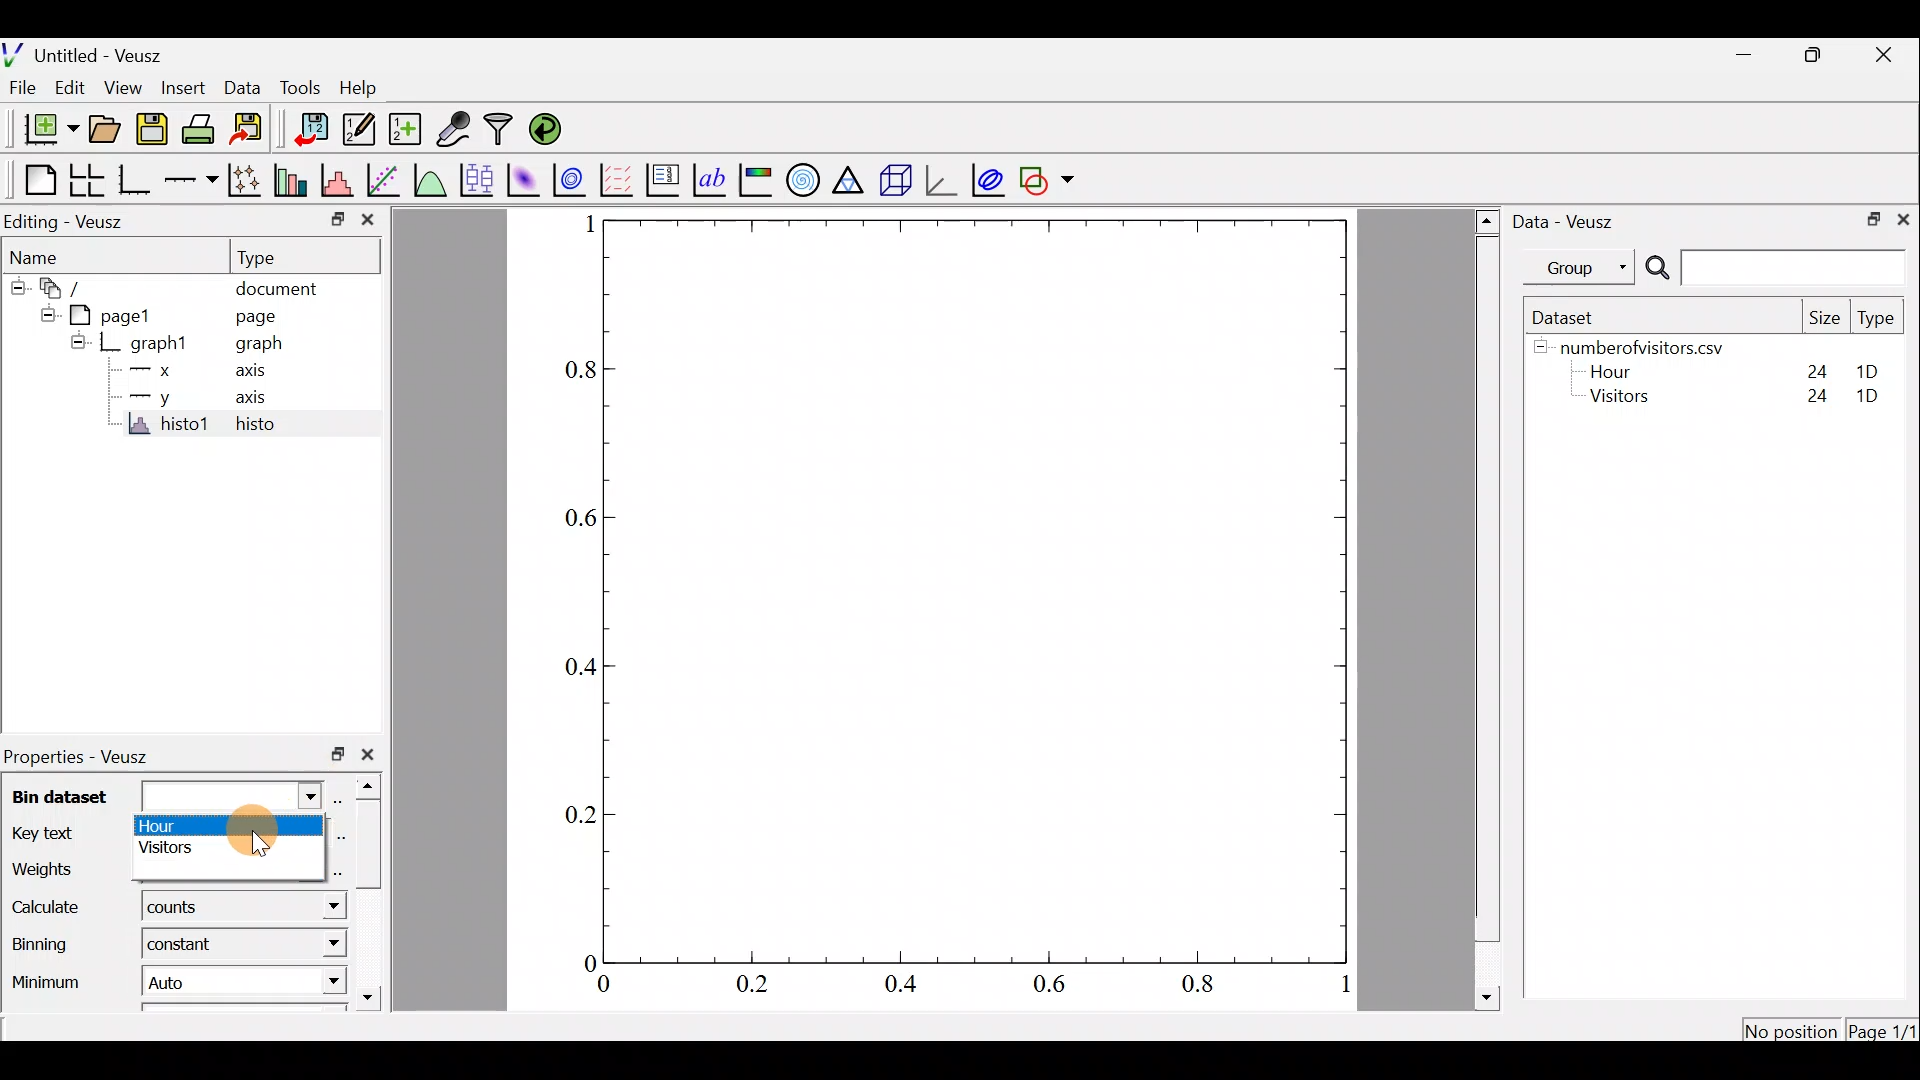 The image size is (1920, 1080). What do you see at coordinates (756, 180) in the screenshot?
I see `image color bar` at bounding box center [756, 180].